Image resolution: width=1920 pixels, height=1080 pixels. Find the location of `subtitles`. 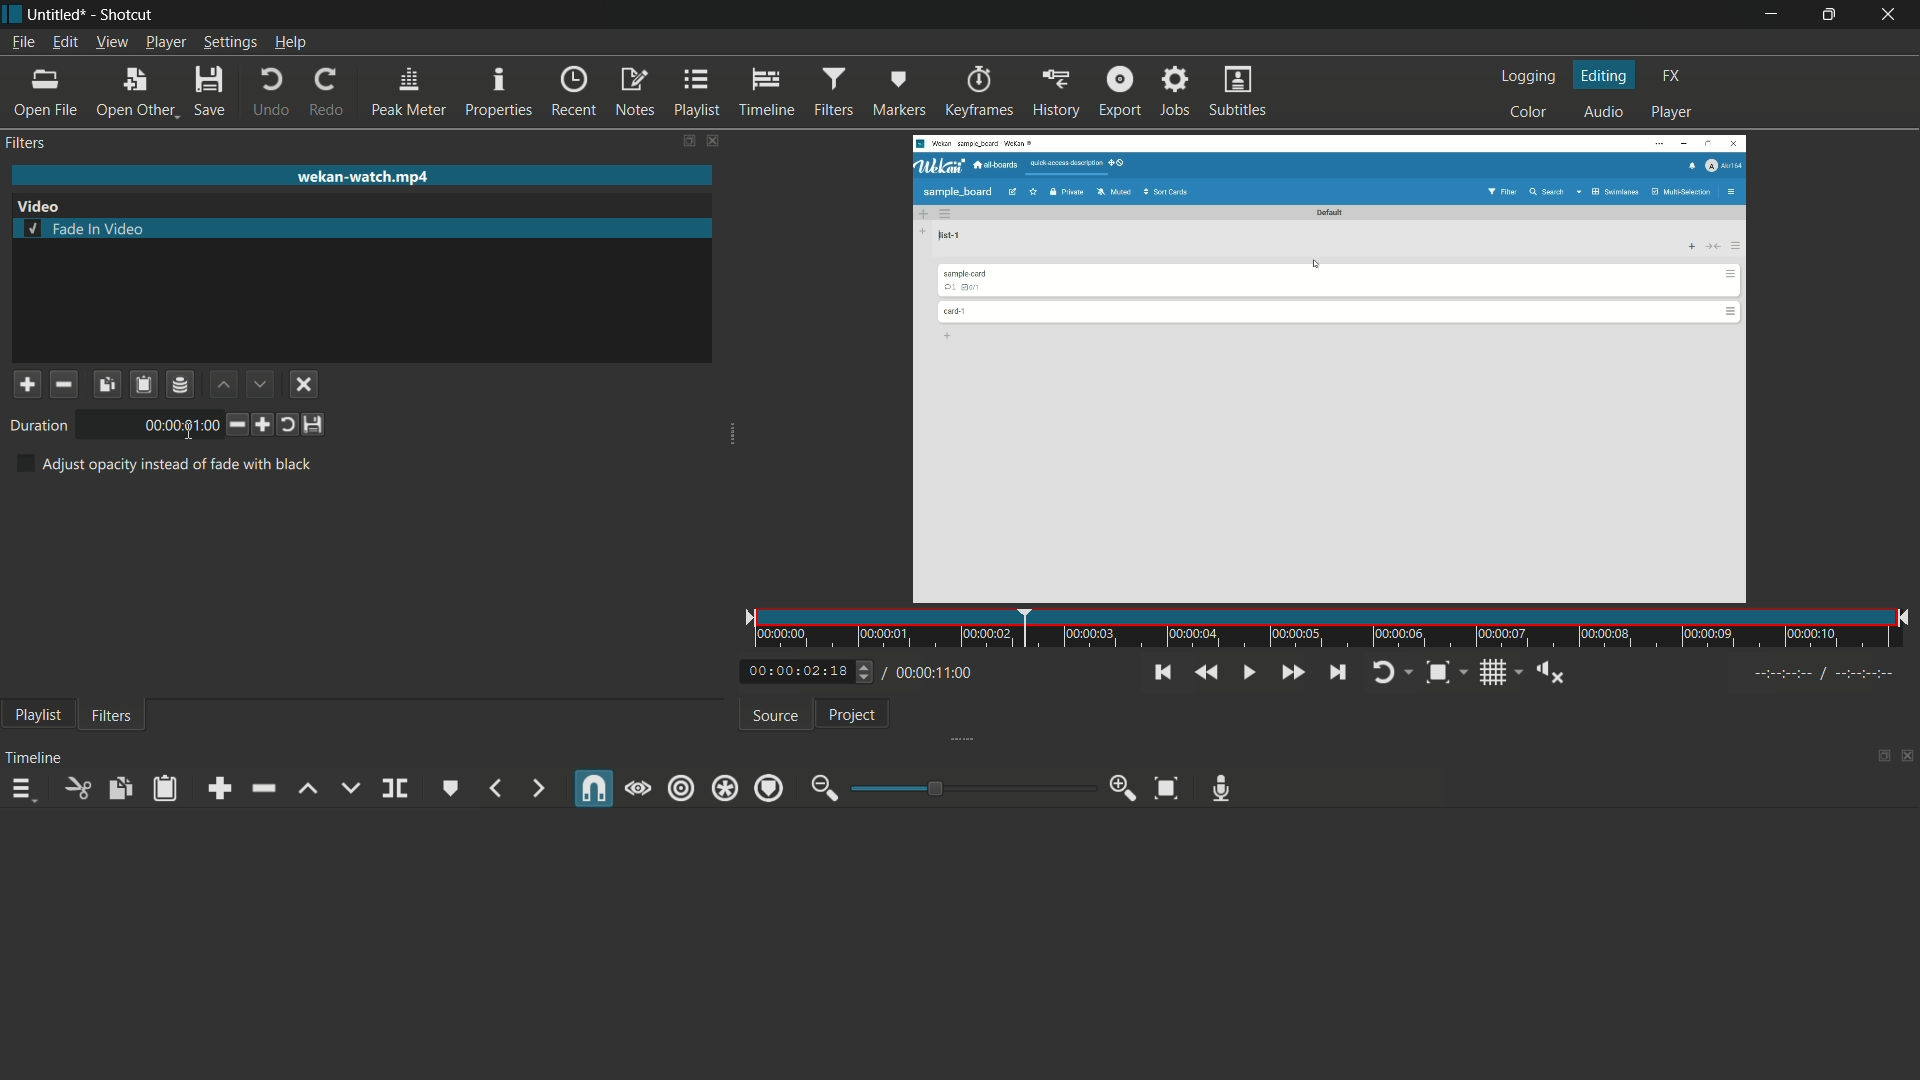

subtitles is located at coordinates (1240, 92).